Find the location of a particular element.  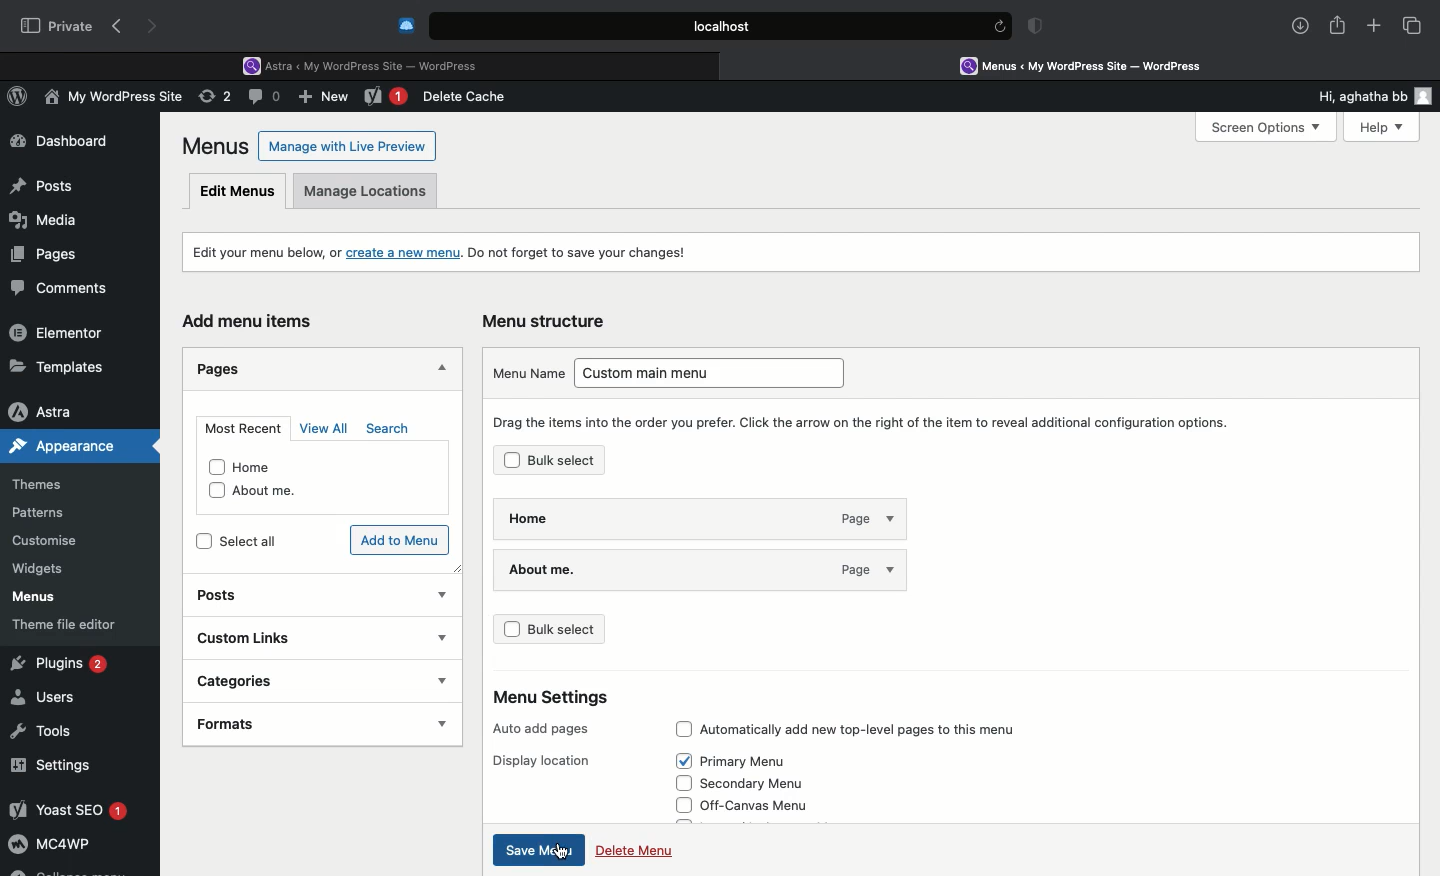

Bulk select is located at coordinates (583, 630).